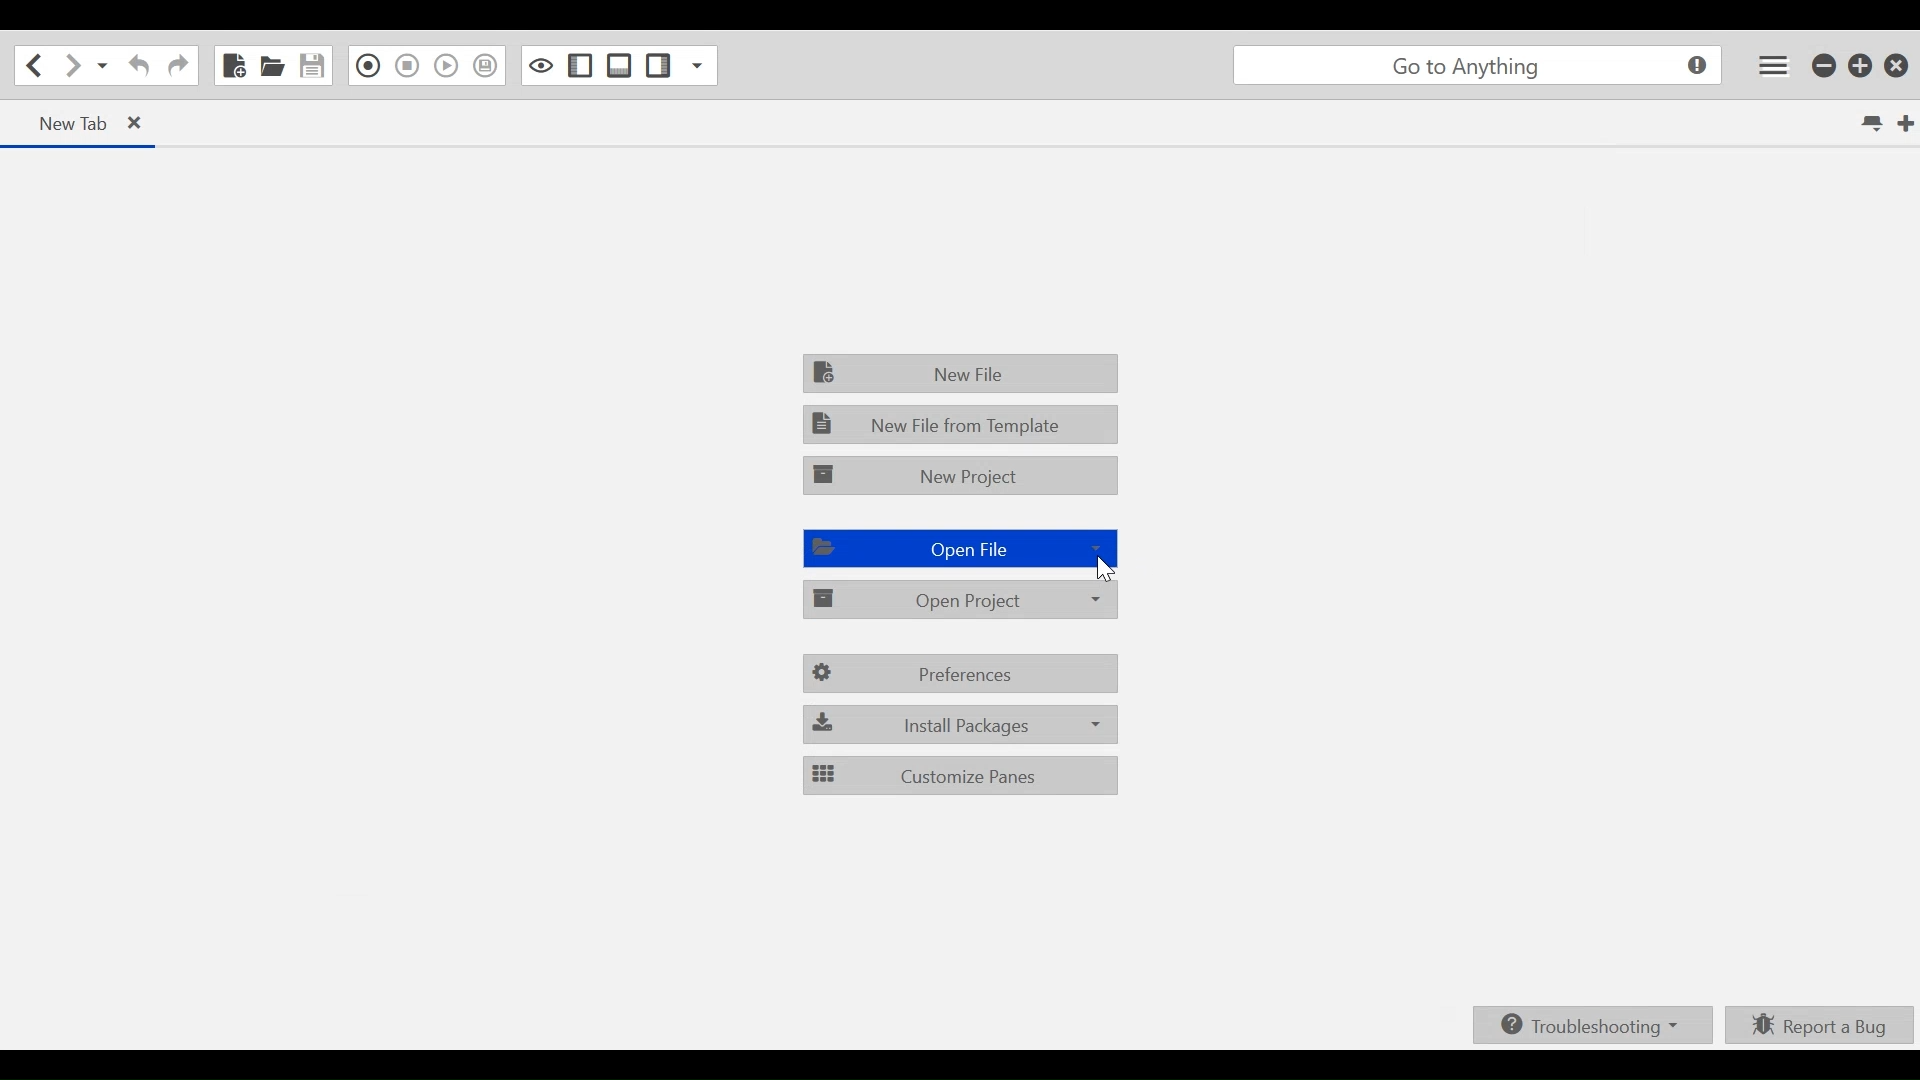 The height and width of the screenshot is (1080, 1920). Describe the element at coordinates (581, 65) in the screenshot. I see `Show/Hide Right pane` at that location.